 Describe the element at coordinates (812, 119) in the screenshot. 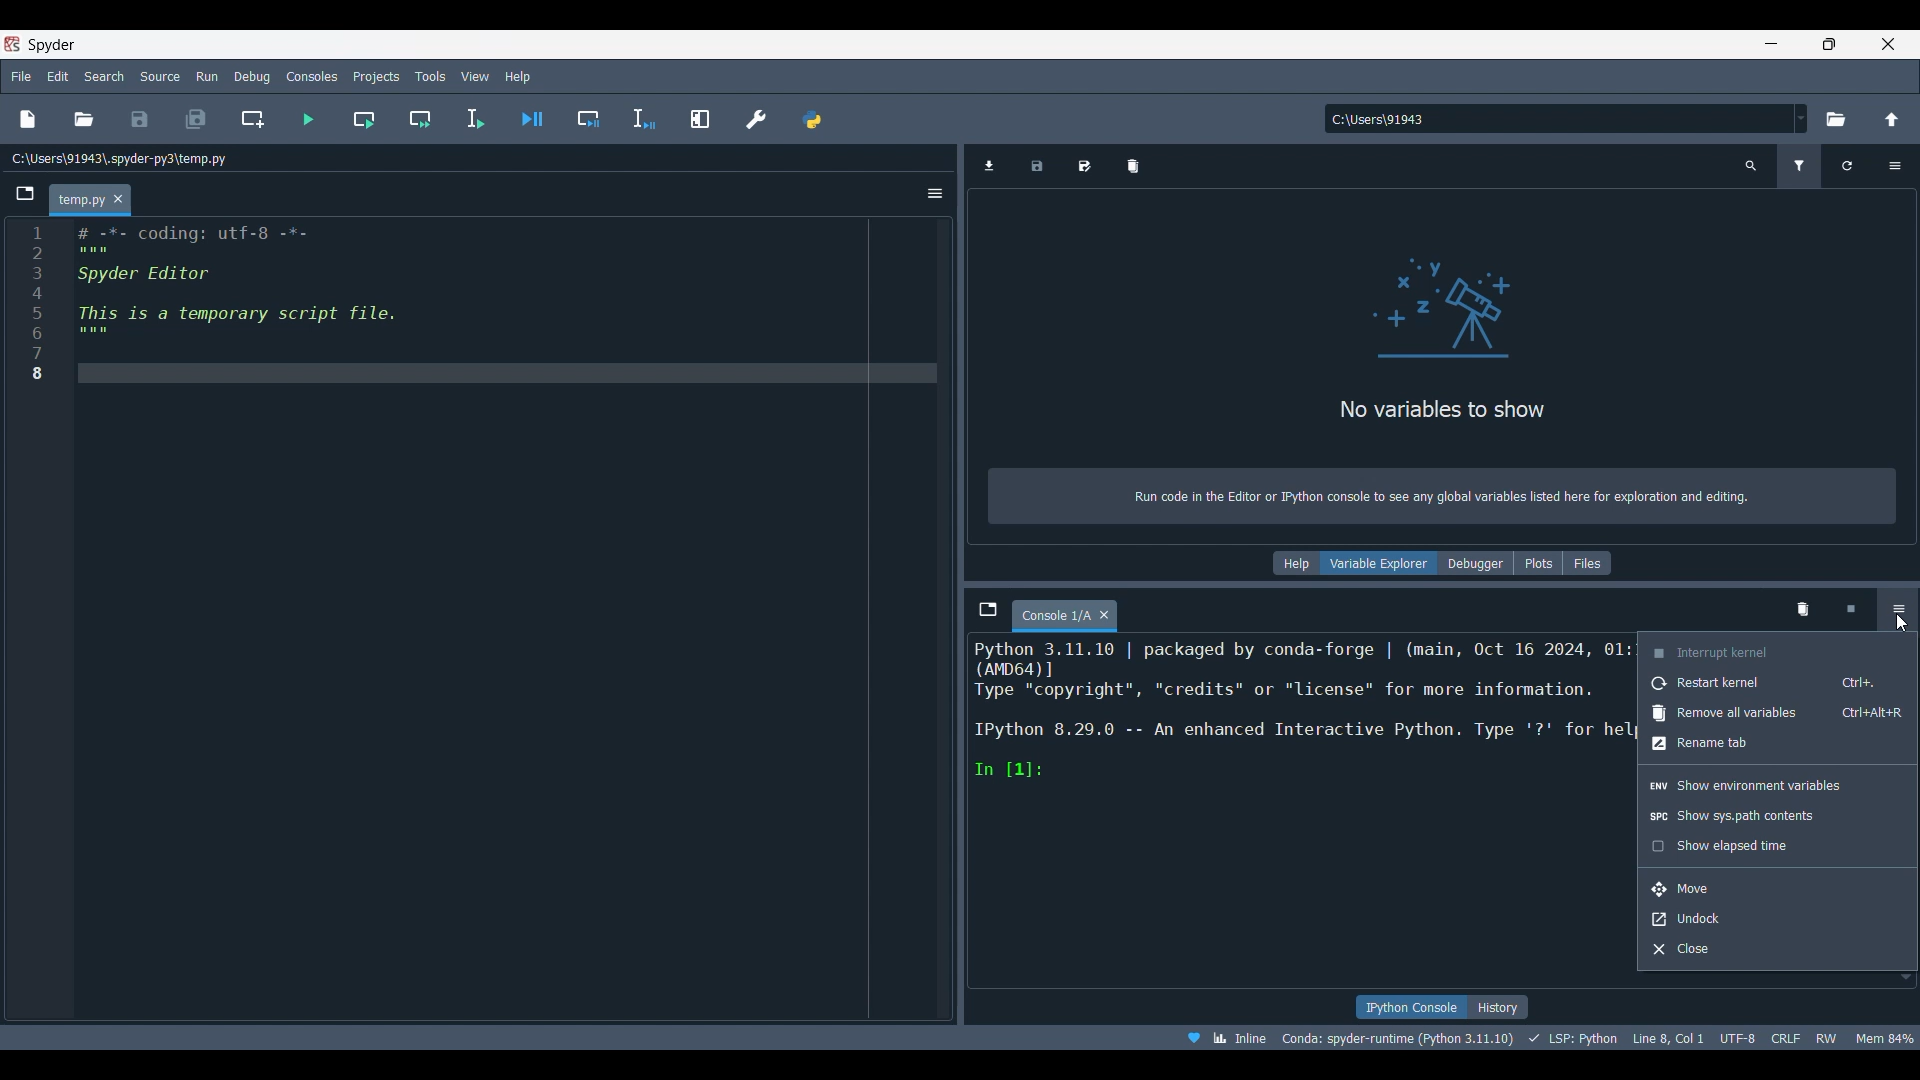

I see `PYTHONPATH manager` at that location.